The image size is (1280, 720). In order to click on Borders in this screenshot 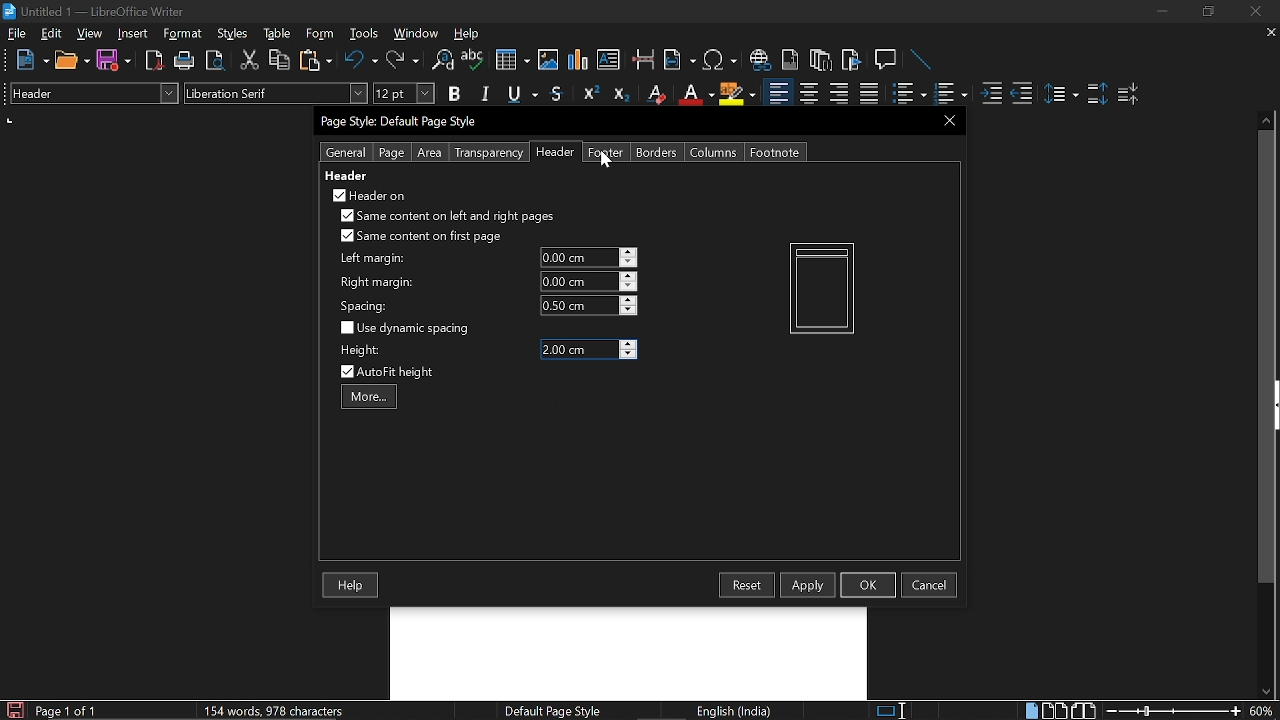, I will do `click(658, 152)`.